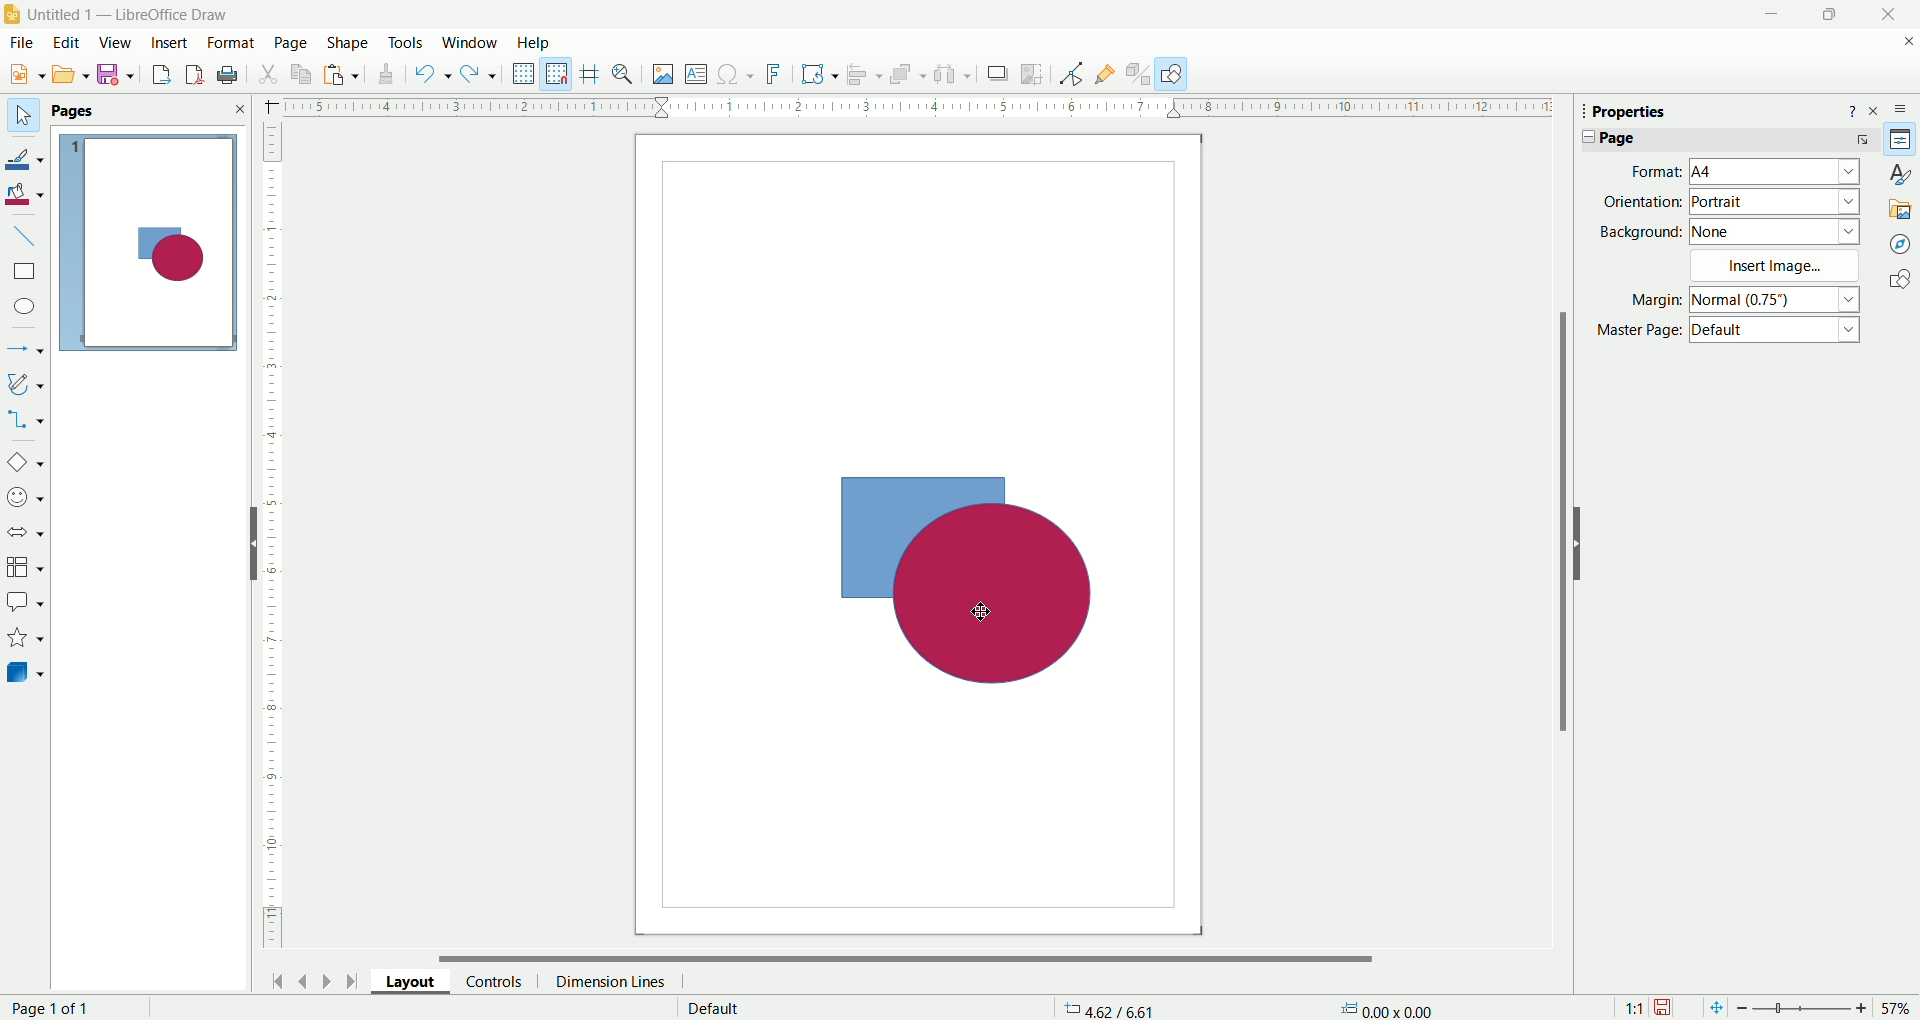  What do you see at coordinates (343, 77) in the screenshot?
I see `paste` at bounding box center [343, 77].